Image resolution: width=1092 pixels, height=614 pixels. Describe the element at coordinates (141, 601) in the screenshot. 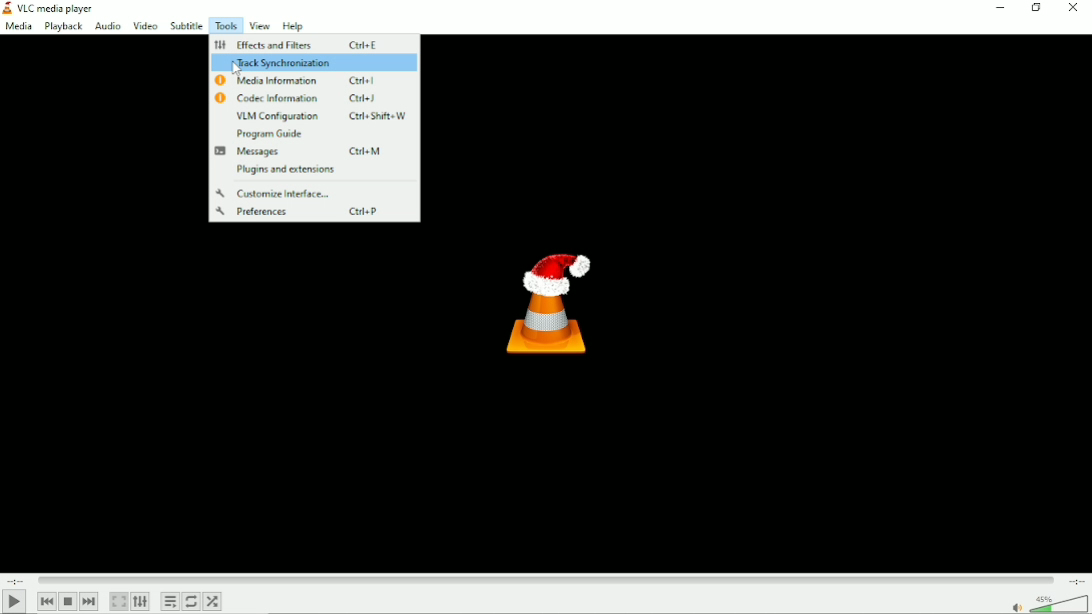

I see `Show extended settings` at that location.